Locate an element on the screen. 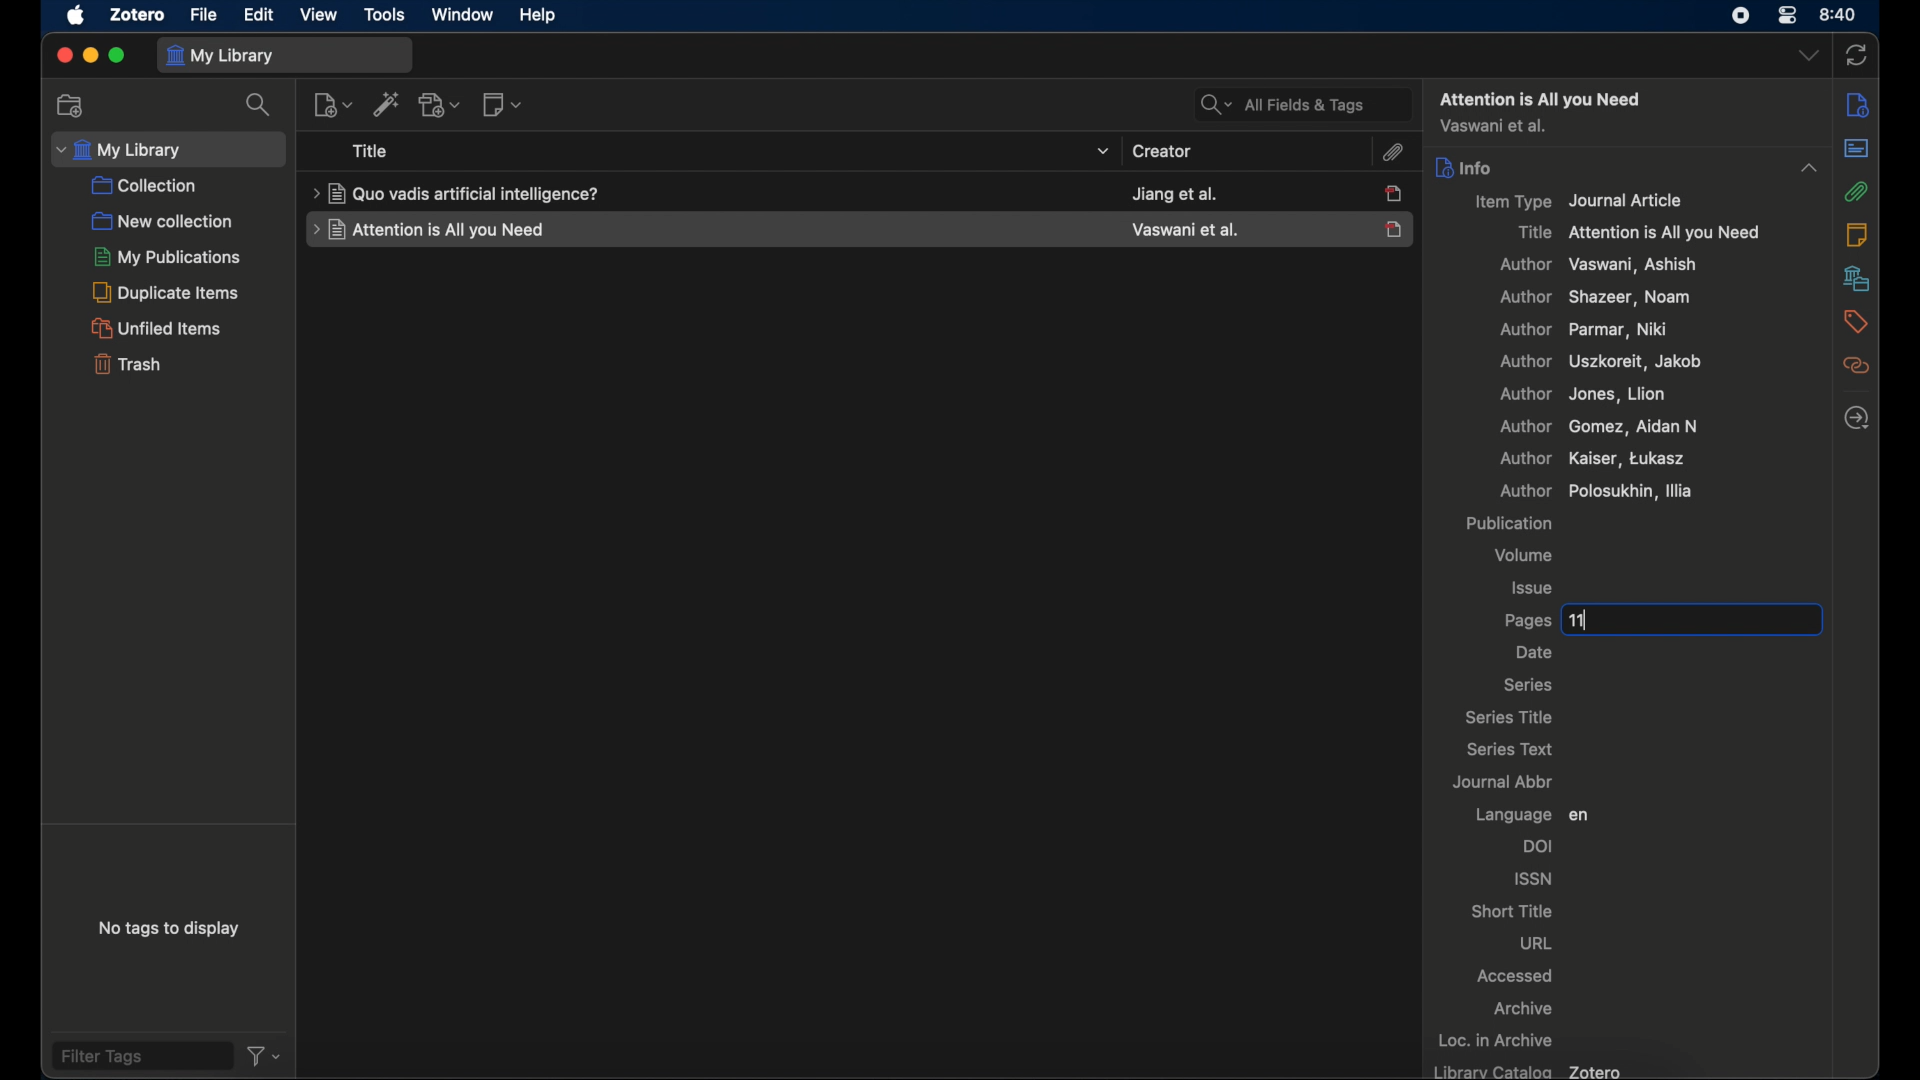 The image size is (1920, 1080). date is located at coordinates (1535, 653).